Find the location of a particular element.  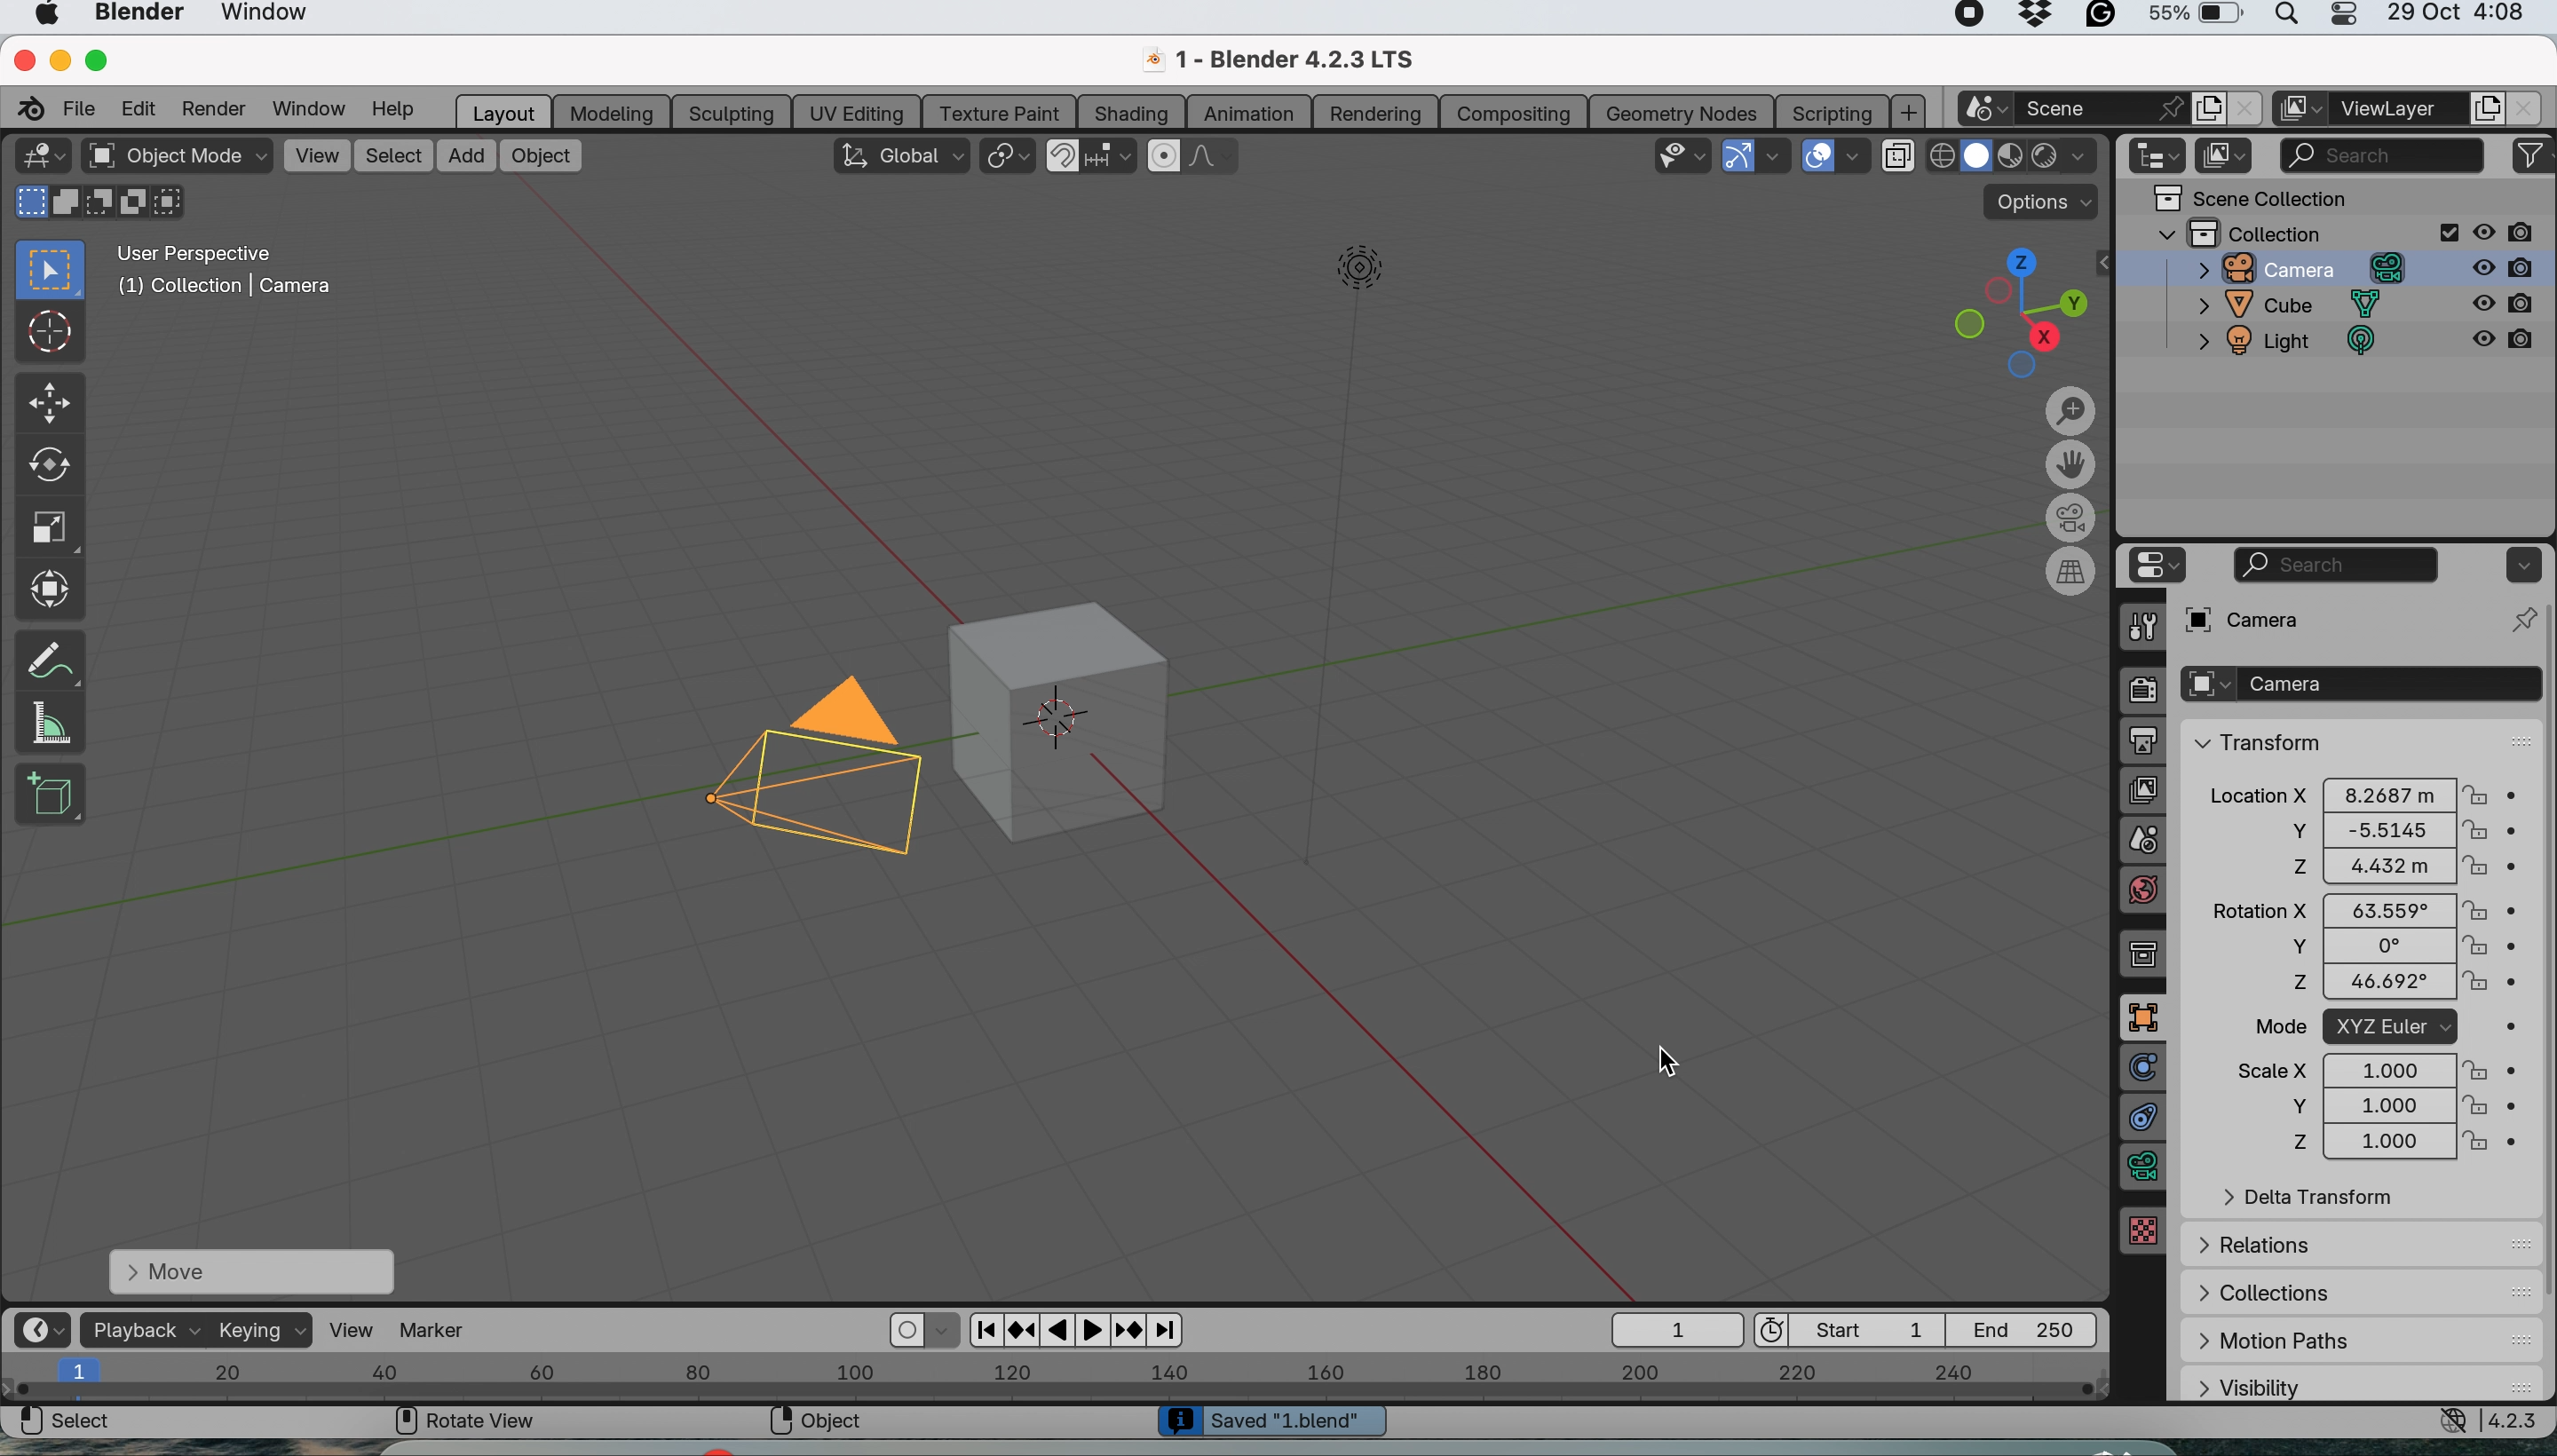

object is located at coordinates (815, 1421).